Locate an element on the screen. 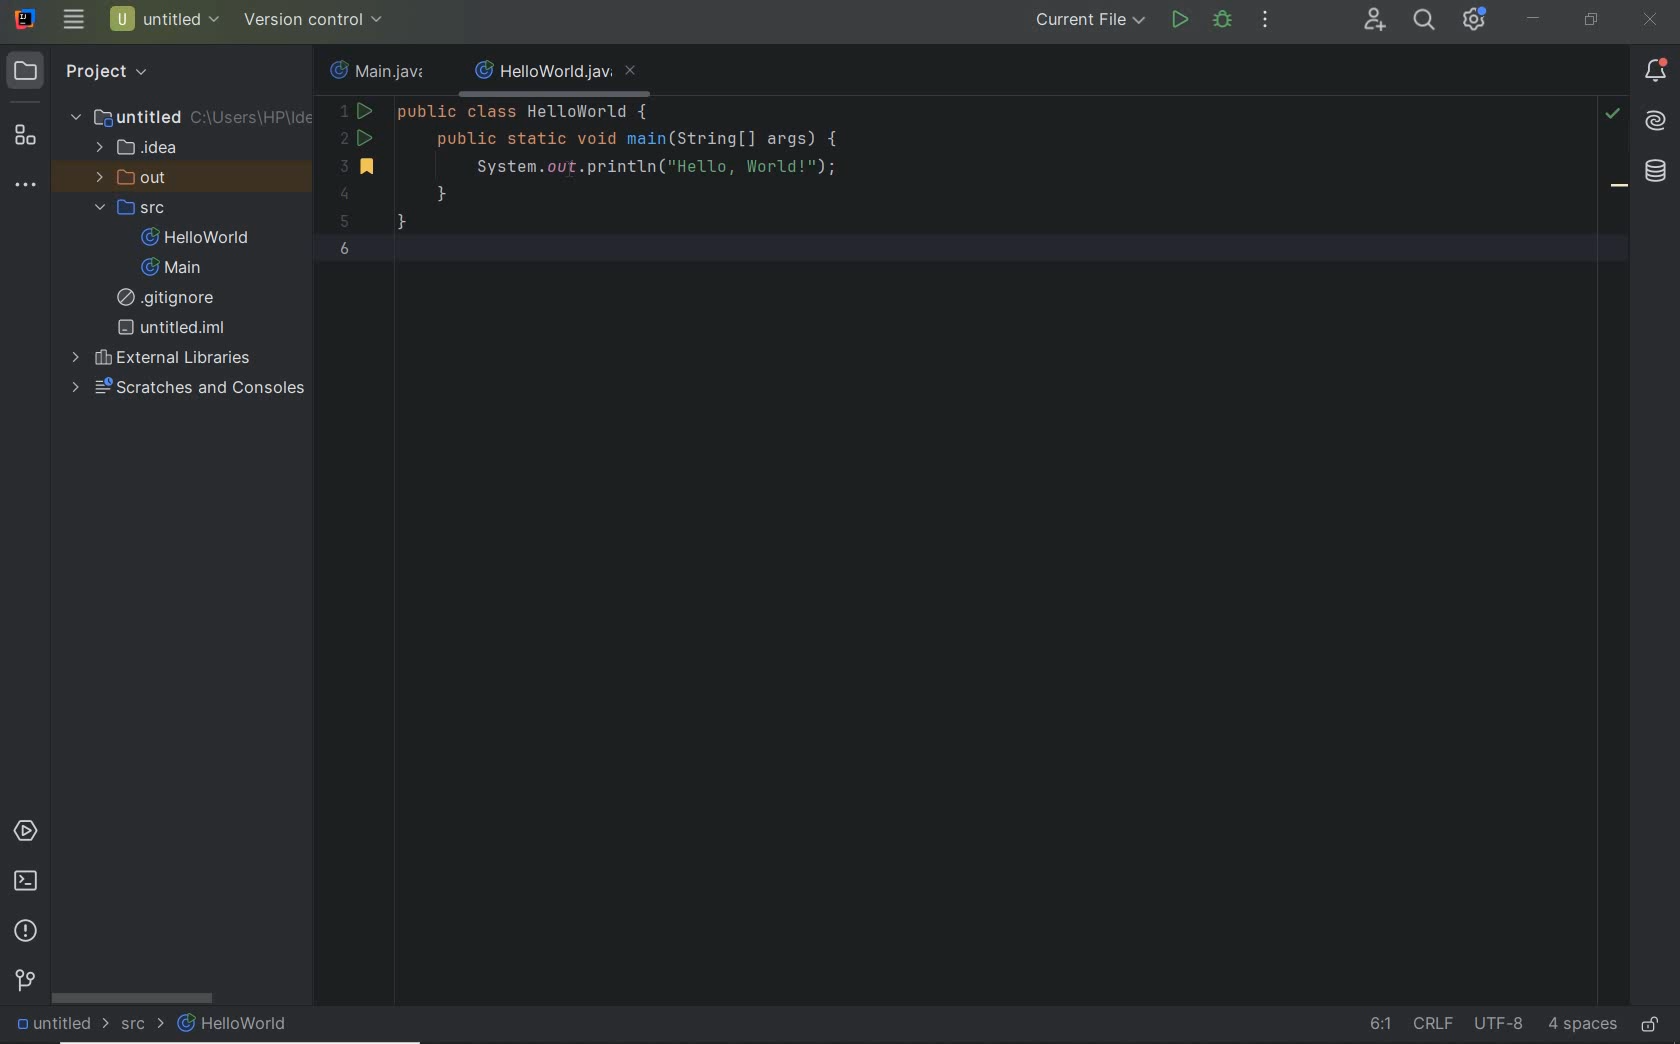  run is located at coordinates (1180, 19).